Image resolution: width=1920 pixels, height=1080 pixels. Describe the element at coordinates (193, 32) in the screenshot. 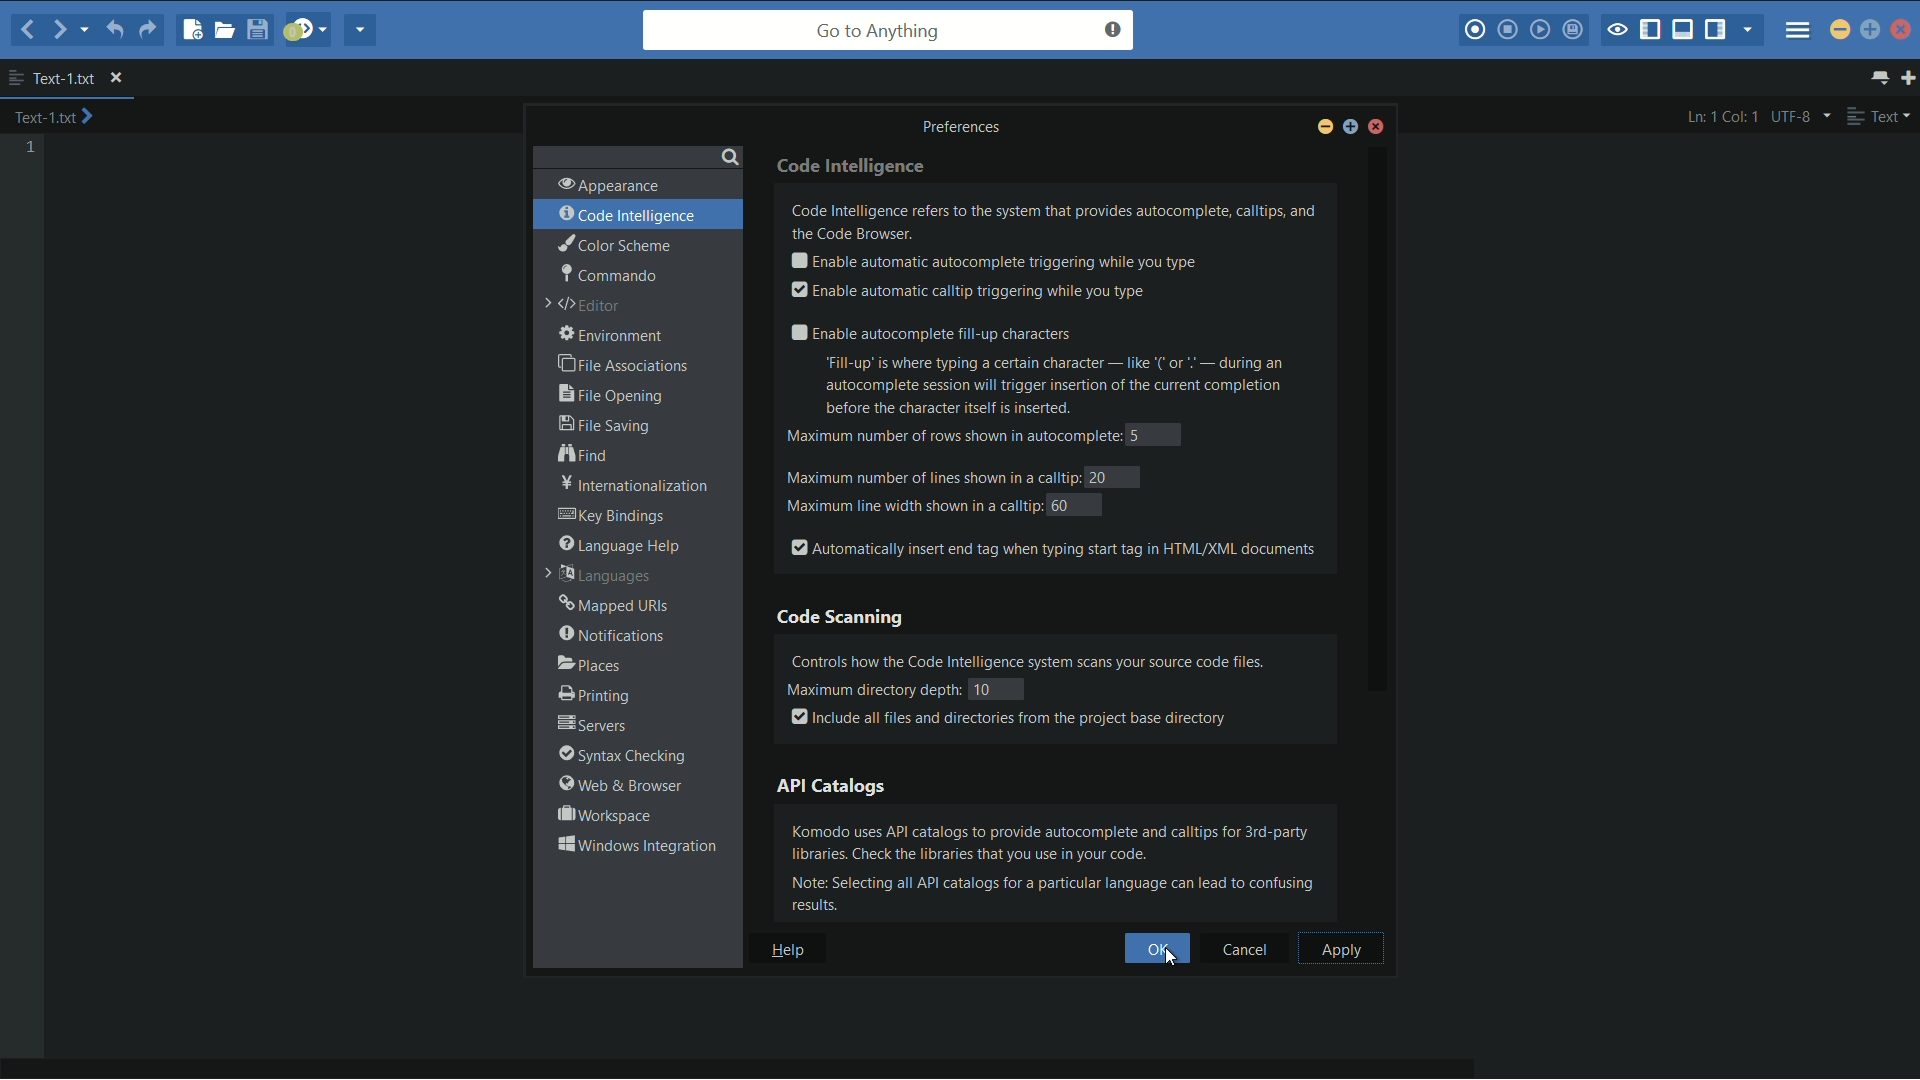

I see `new file` at that location.